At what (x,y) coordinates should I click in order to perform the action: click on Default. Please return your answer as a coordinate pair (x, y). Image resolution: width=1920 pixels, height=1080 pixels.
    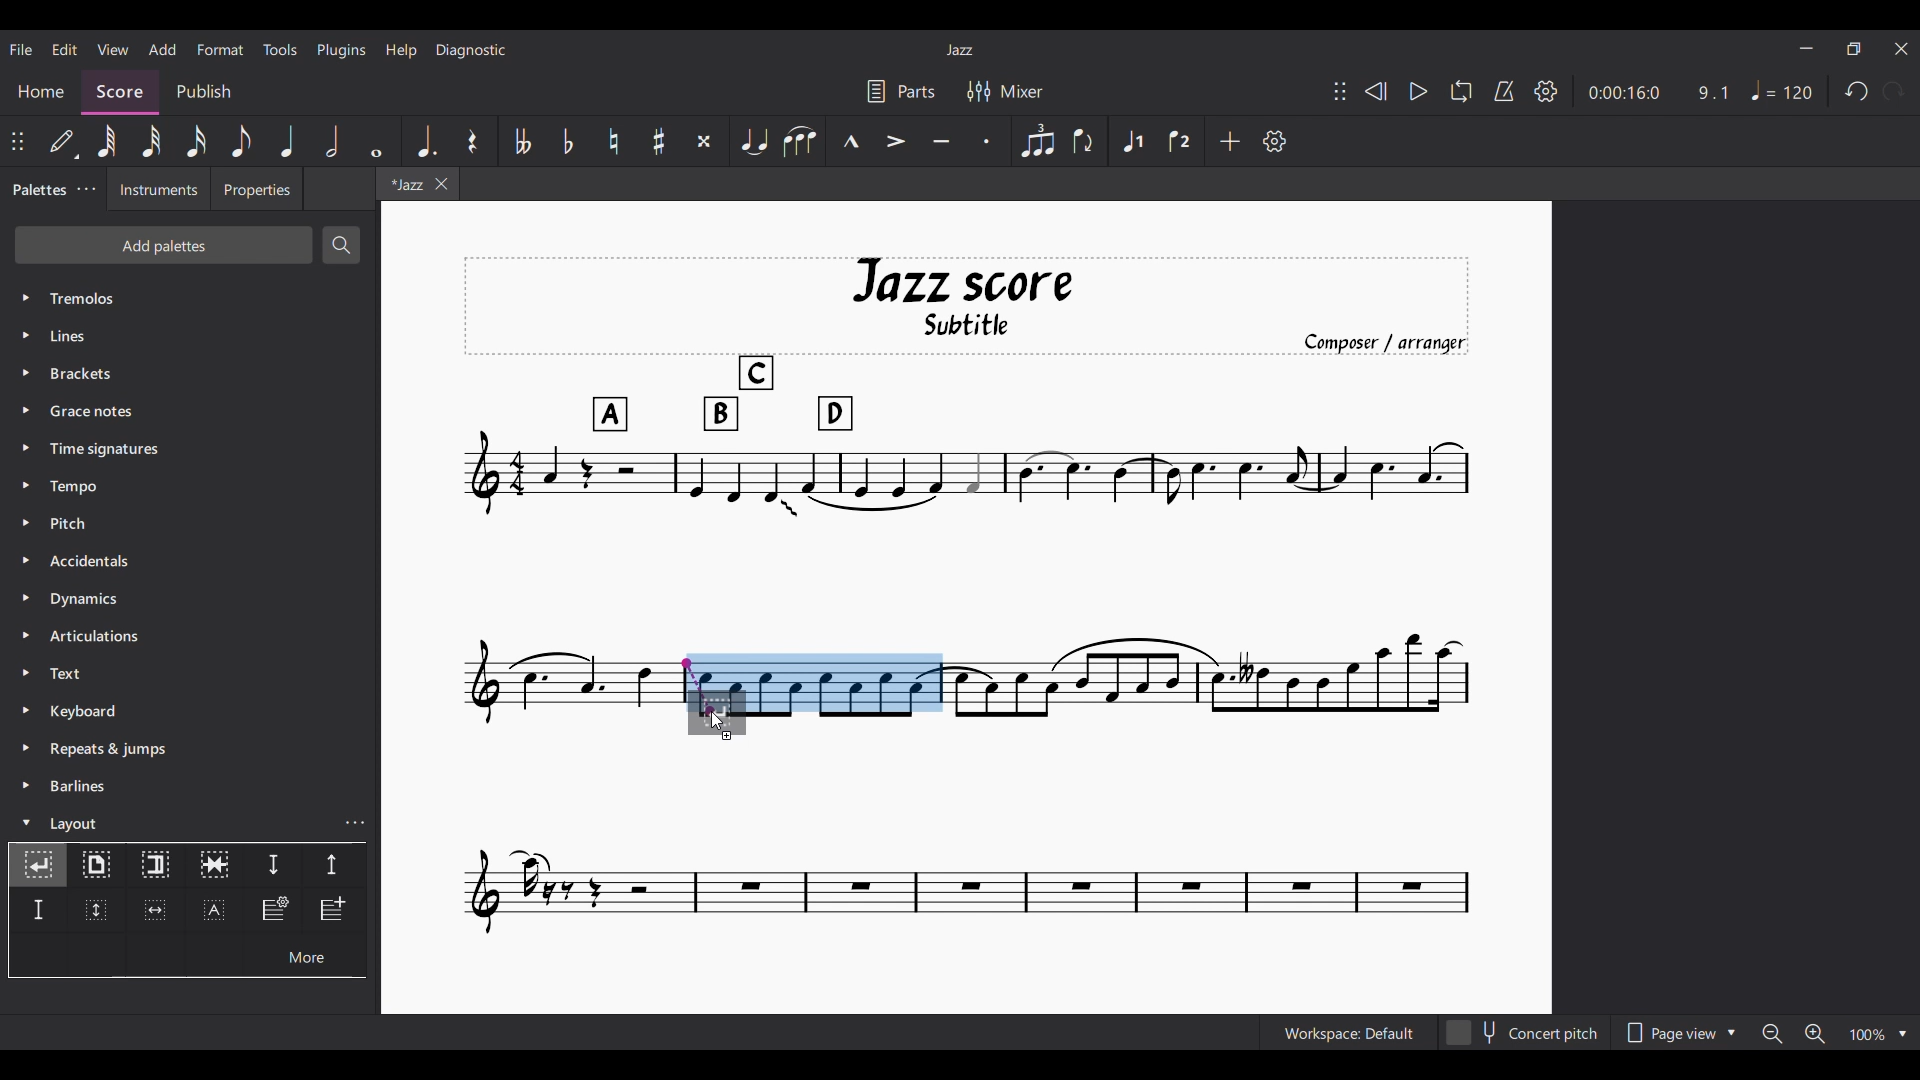
    Looking at the image, I should click on (61, 141).